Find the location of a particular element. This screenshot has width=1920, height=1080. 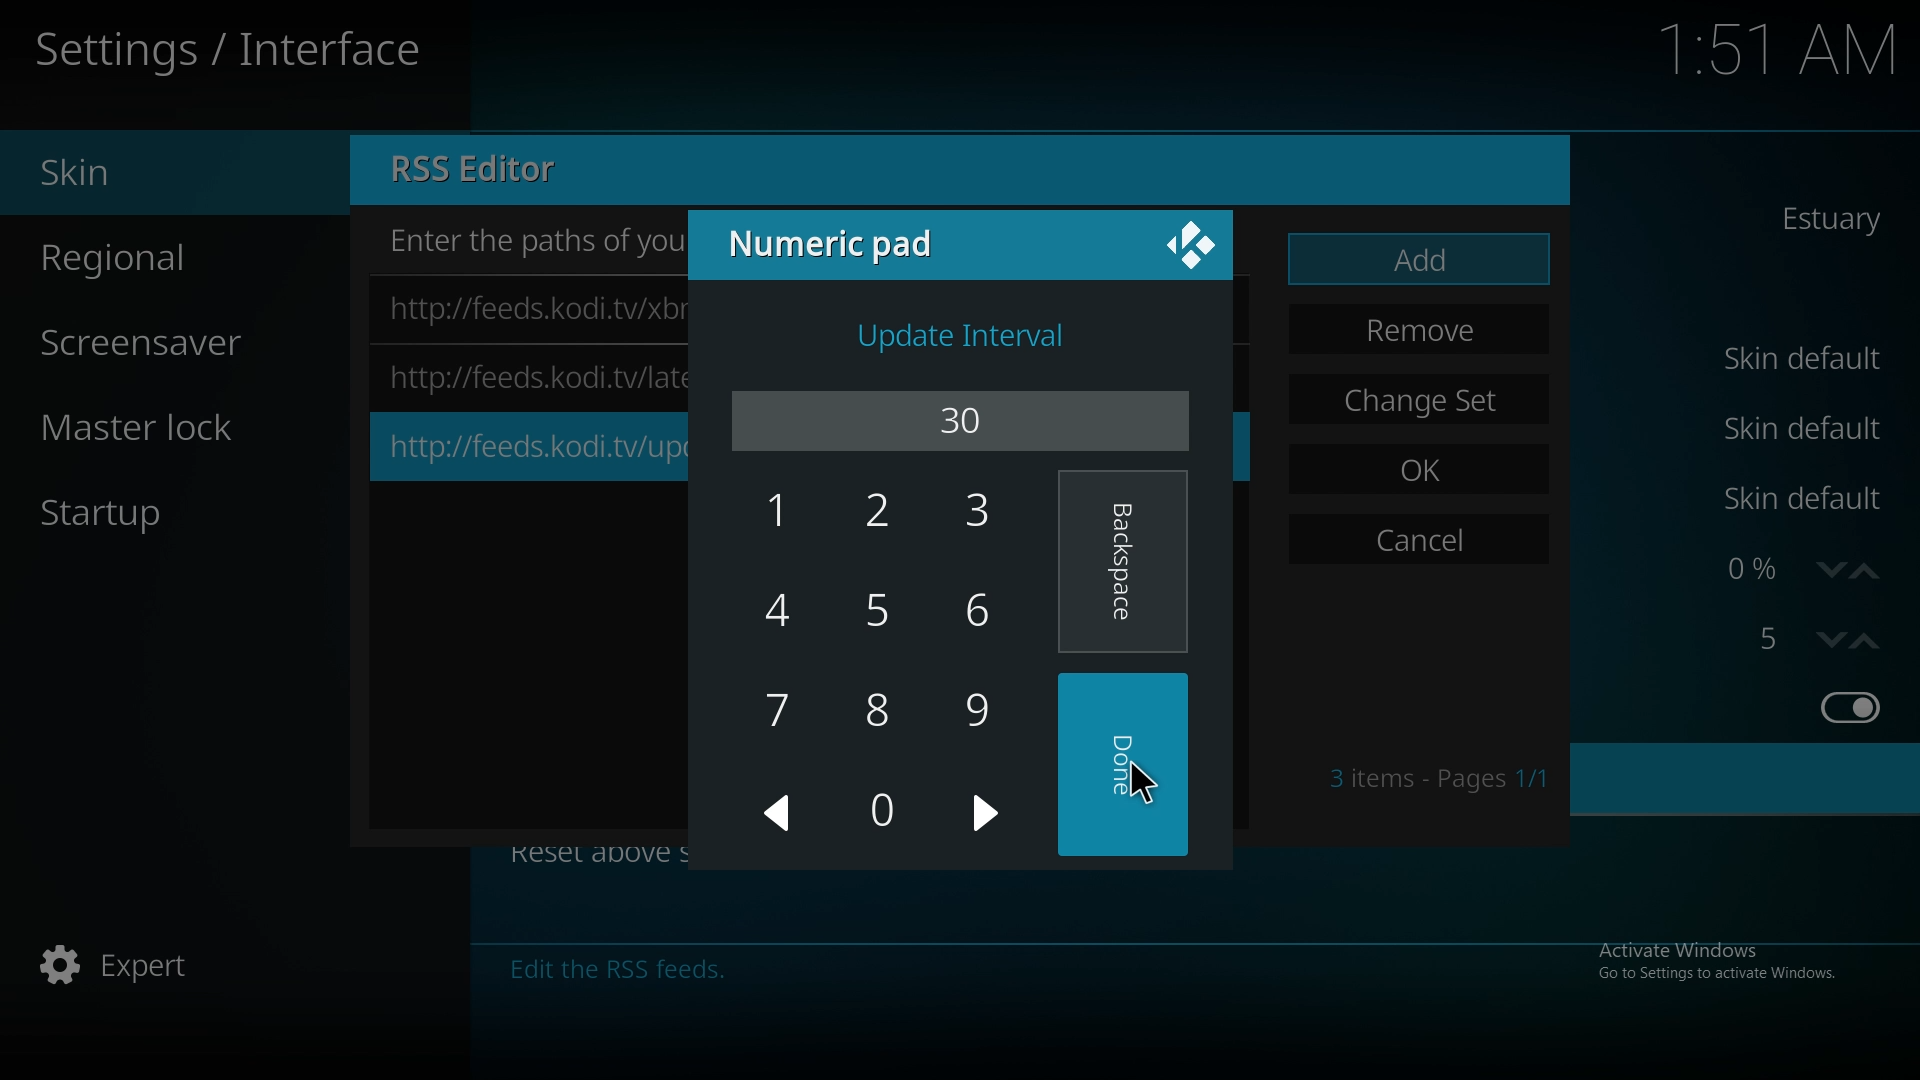

done is located at coordinates (1124, 765).